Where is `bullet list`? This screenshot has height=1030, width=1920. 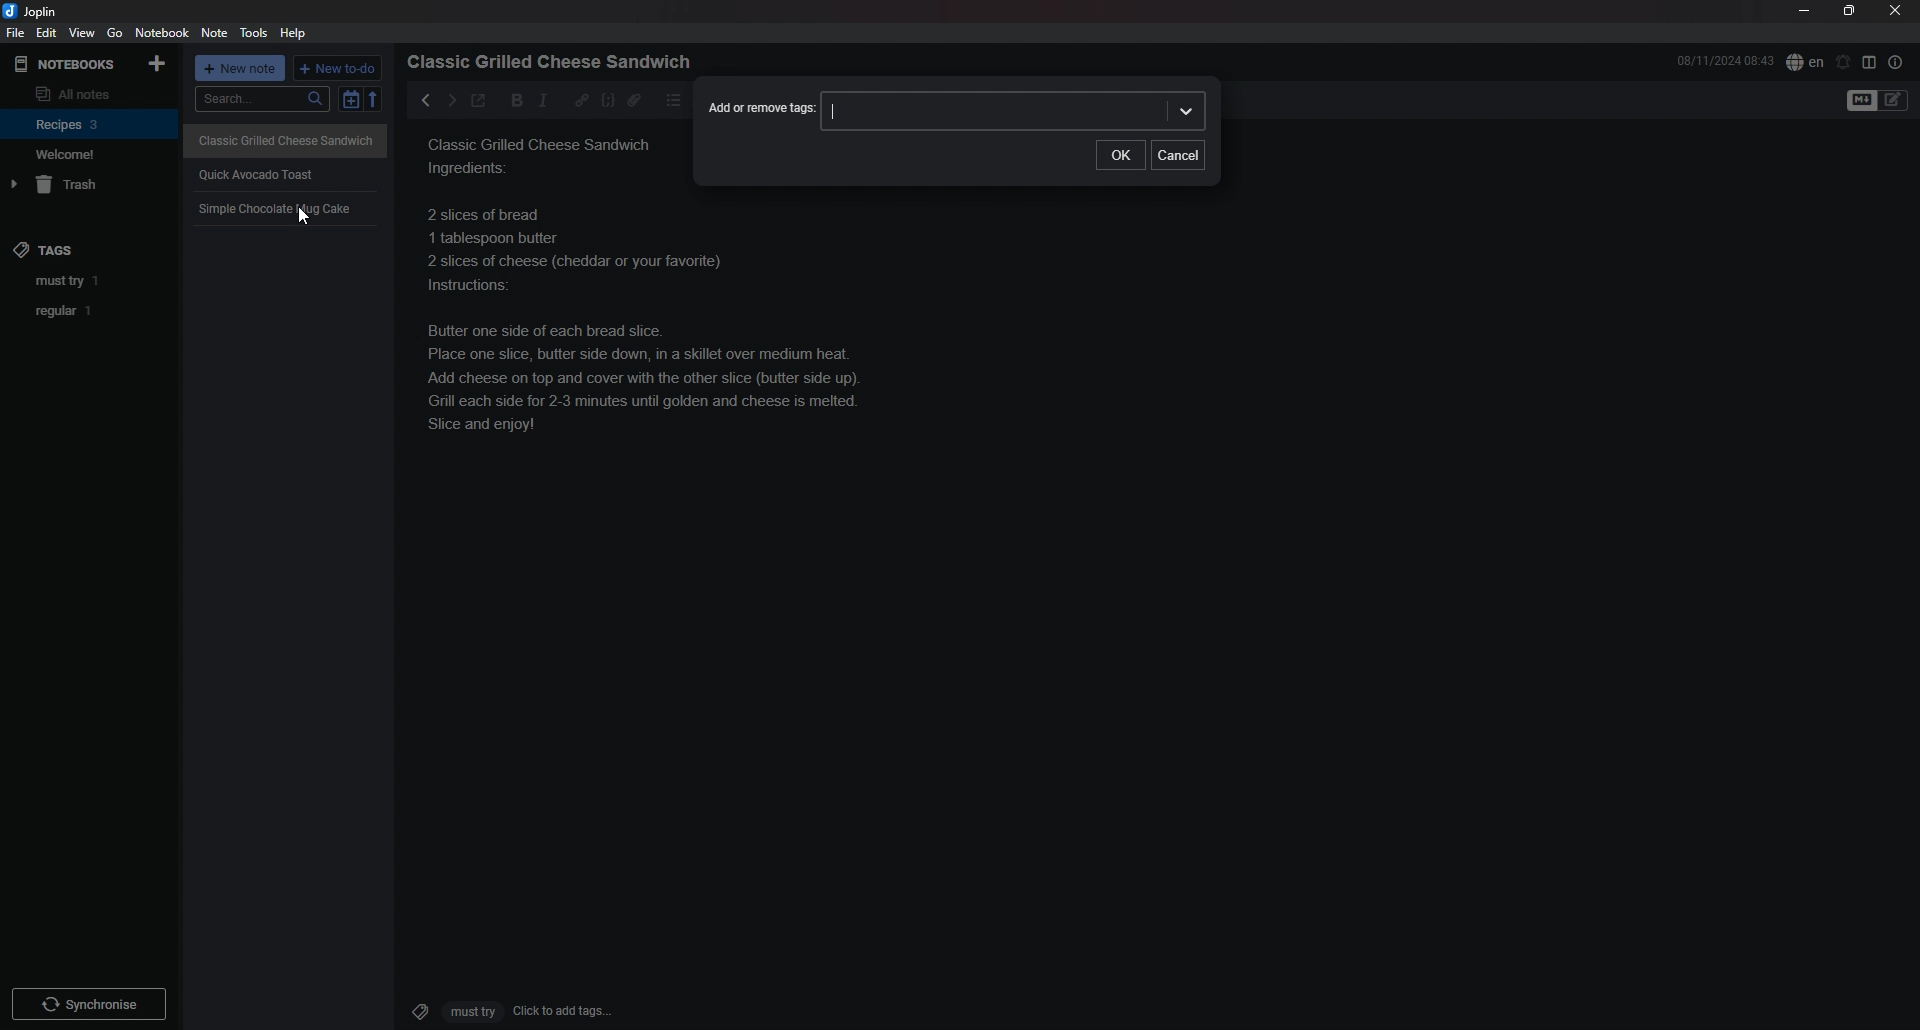 bullet list is located at coordinates (674, 100).